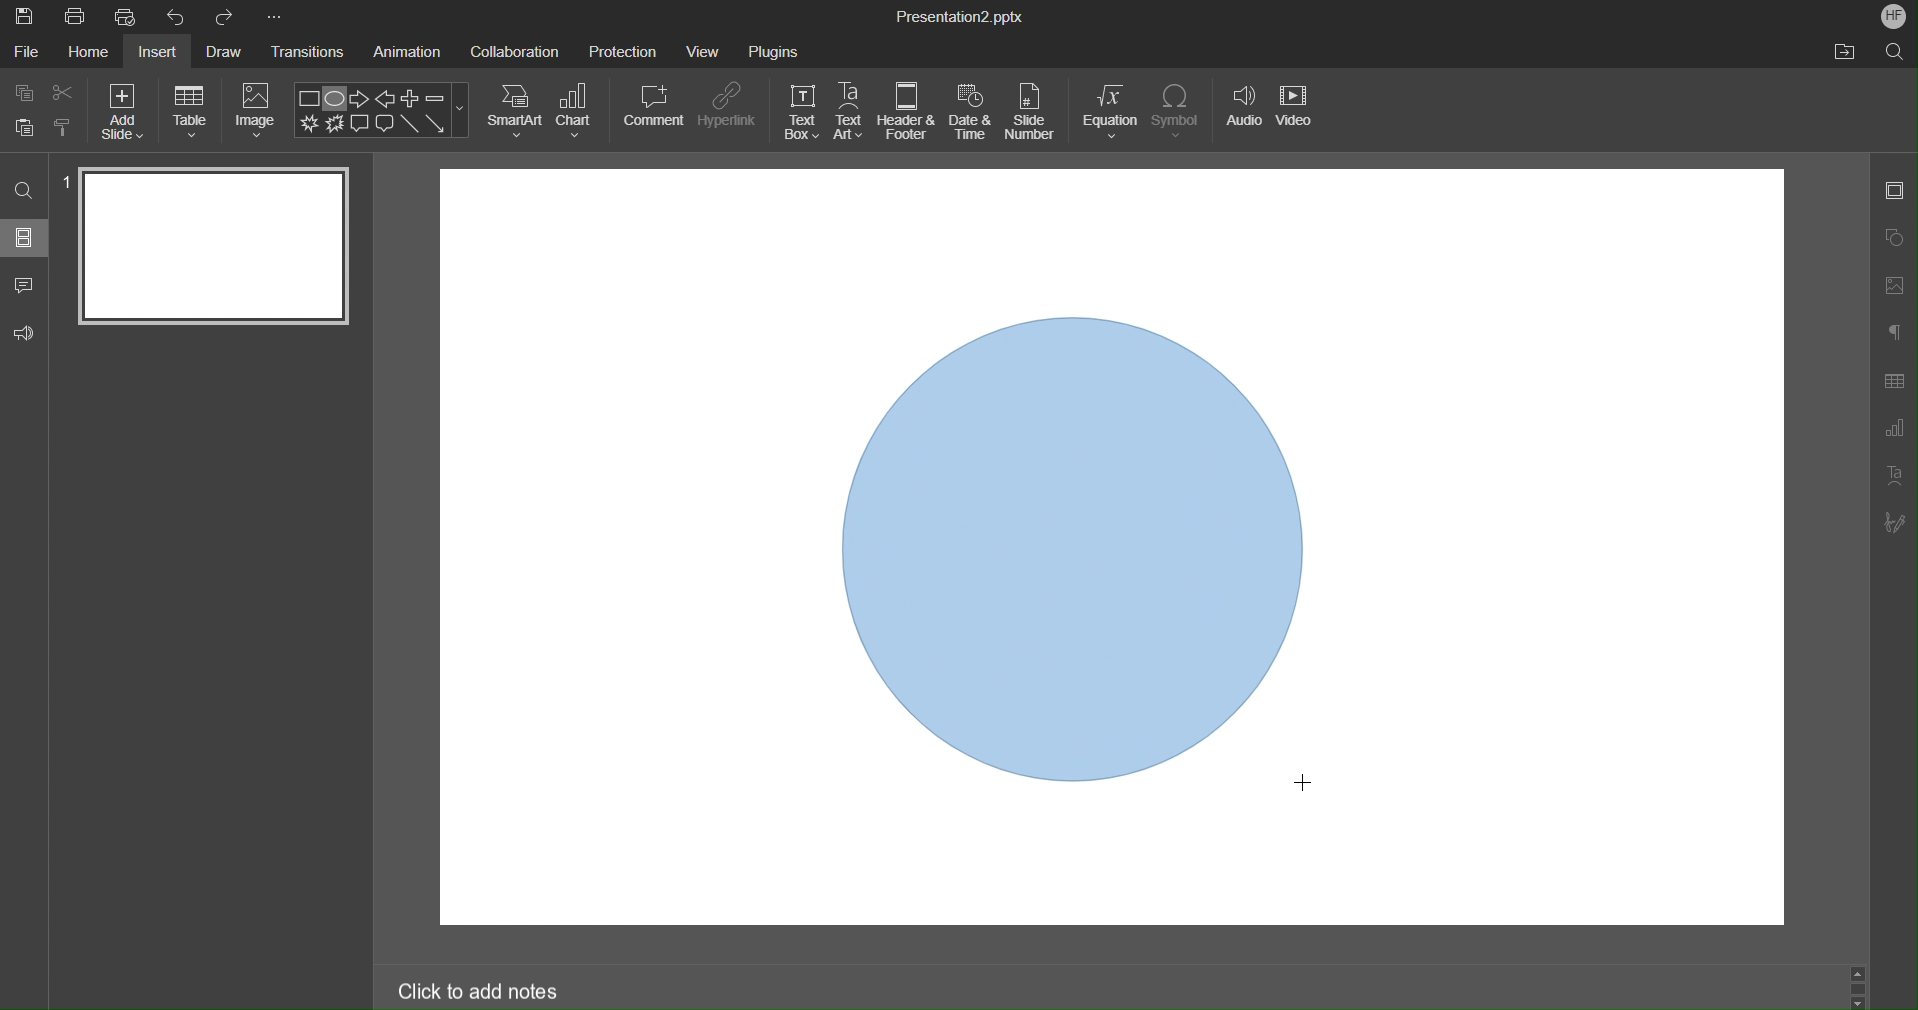 This screenshot has width=1918, height=1010. Describe the element at coordinates (23, 17) in the screenshot. I see `Save` at that location.